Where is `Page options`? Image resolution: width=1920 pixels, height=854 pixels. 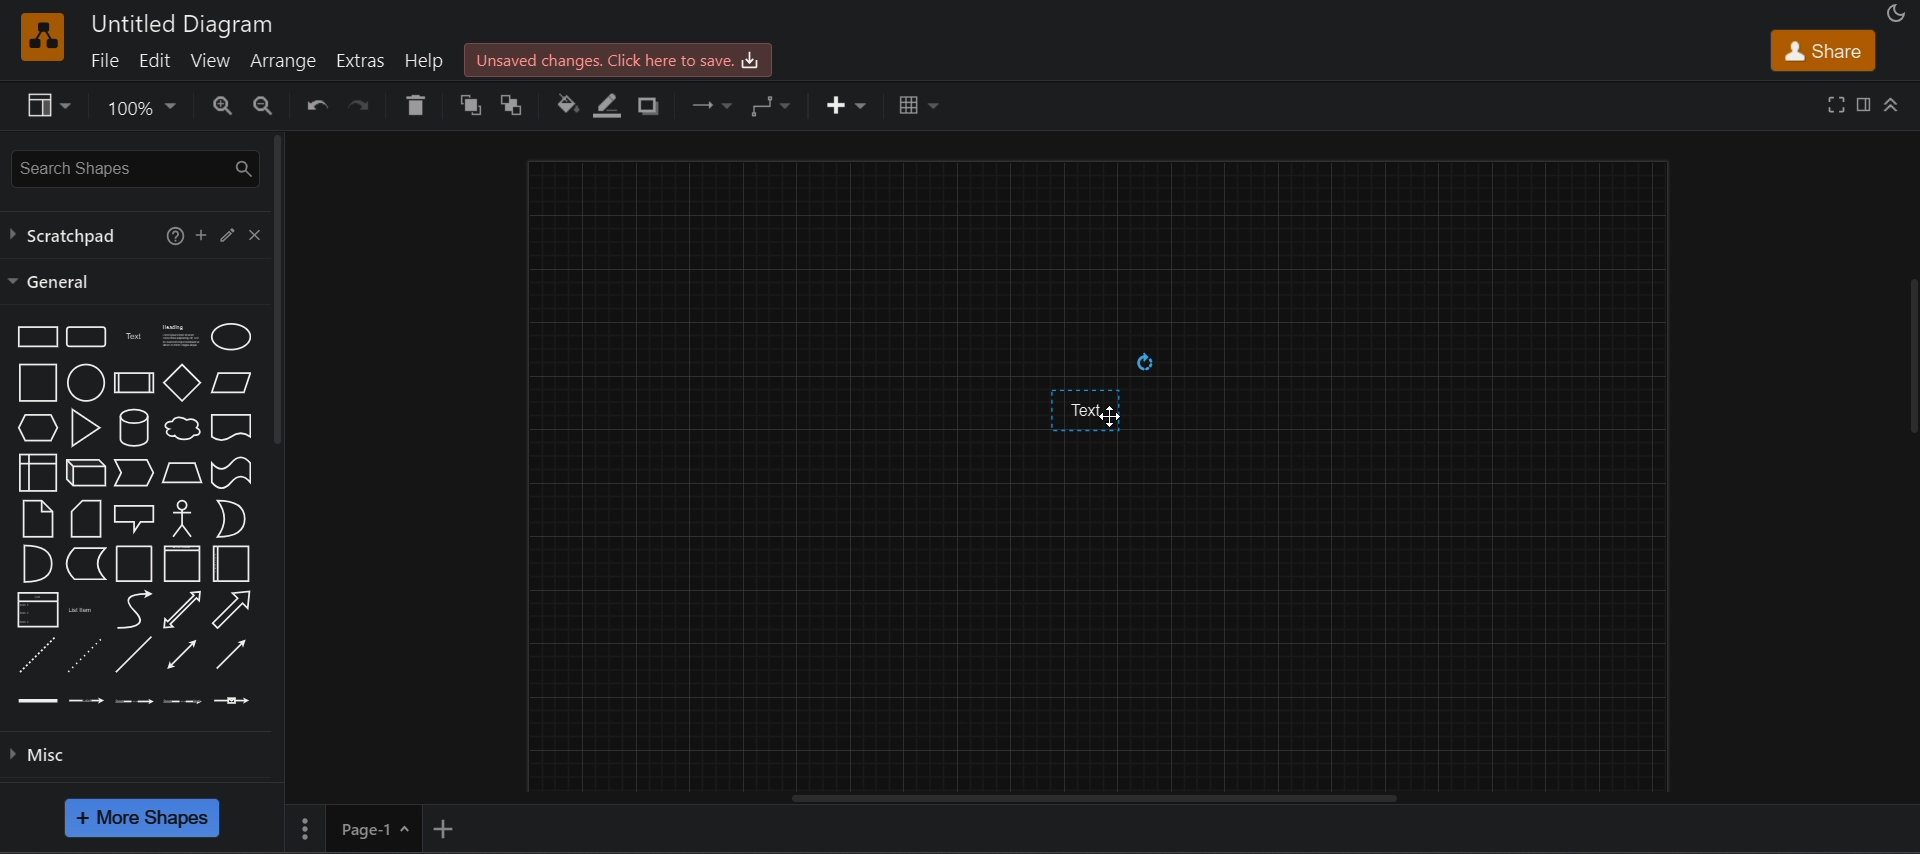
Page options is located at coordinates (403, 829).